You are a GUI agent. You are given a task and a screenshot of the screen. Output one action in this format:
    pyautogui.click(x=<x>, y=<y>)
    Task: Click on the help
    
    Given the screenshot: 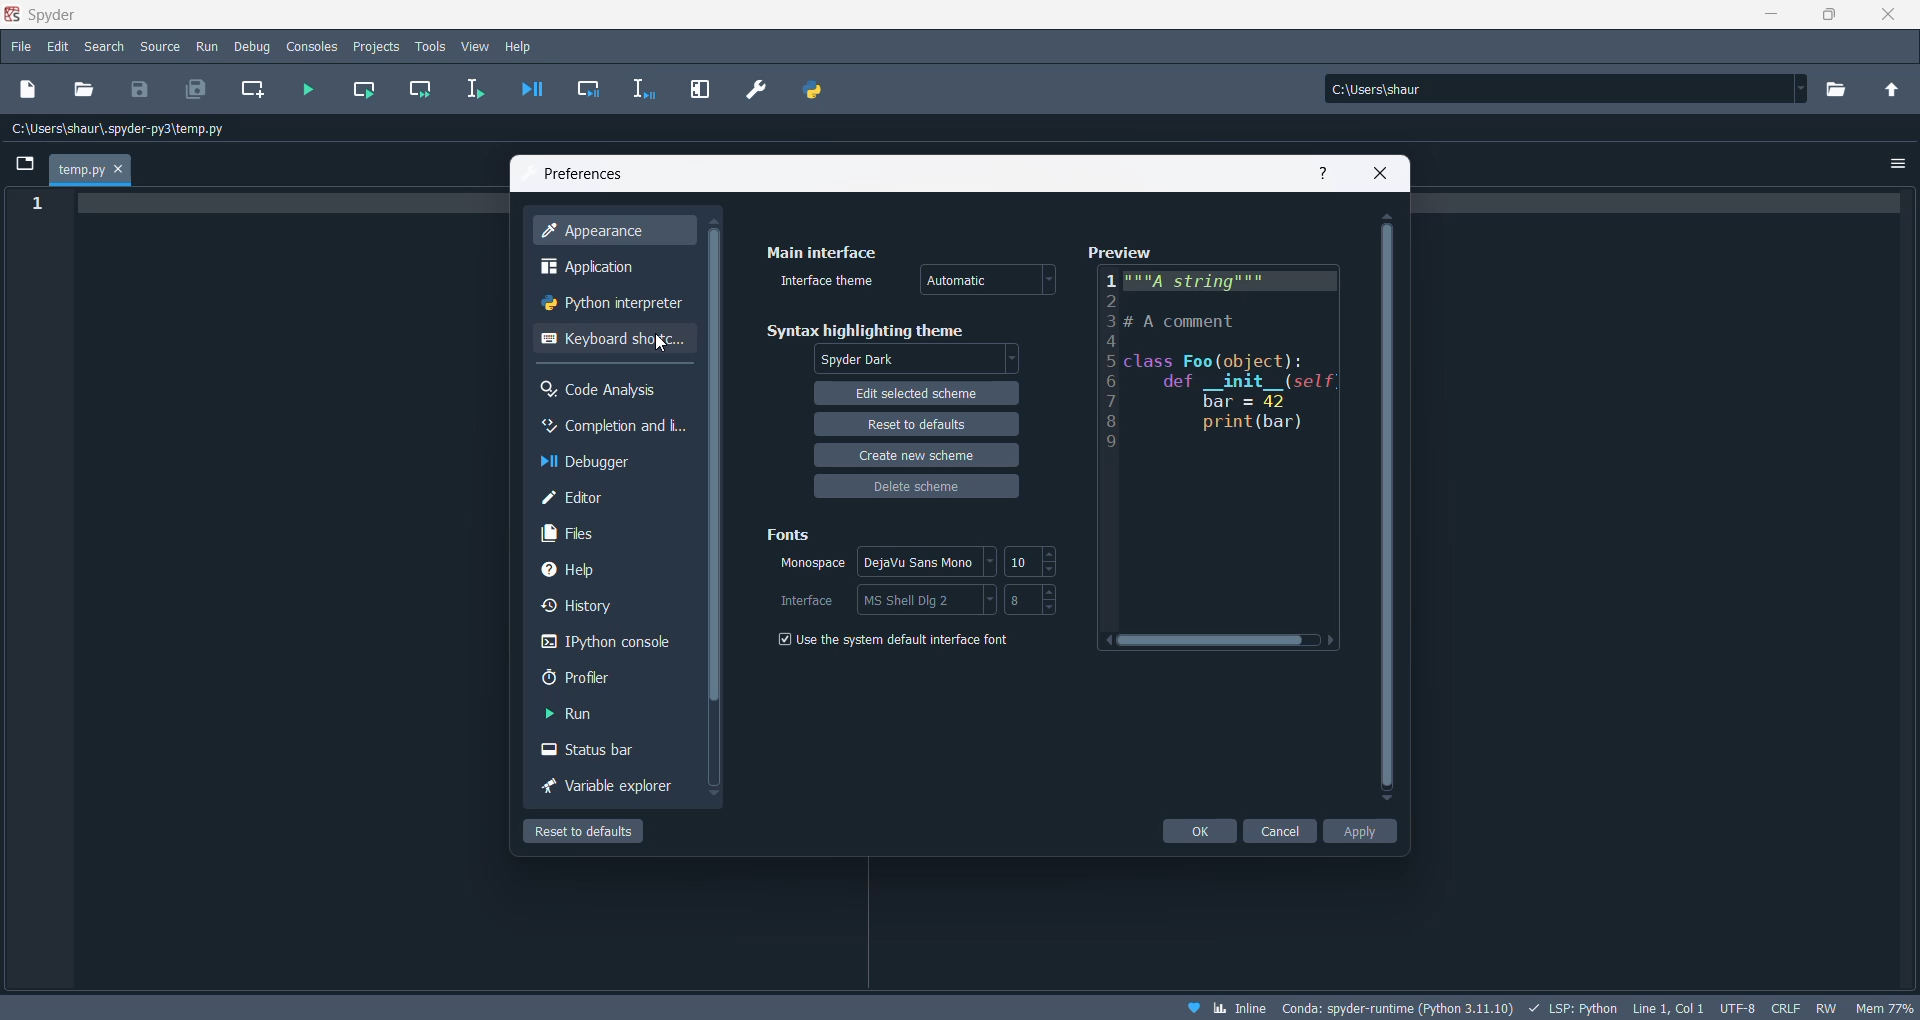 What is the action you would take?
    pyautogui.click(x=1322, y=171)
    